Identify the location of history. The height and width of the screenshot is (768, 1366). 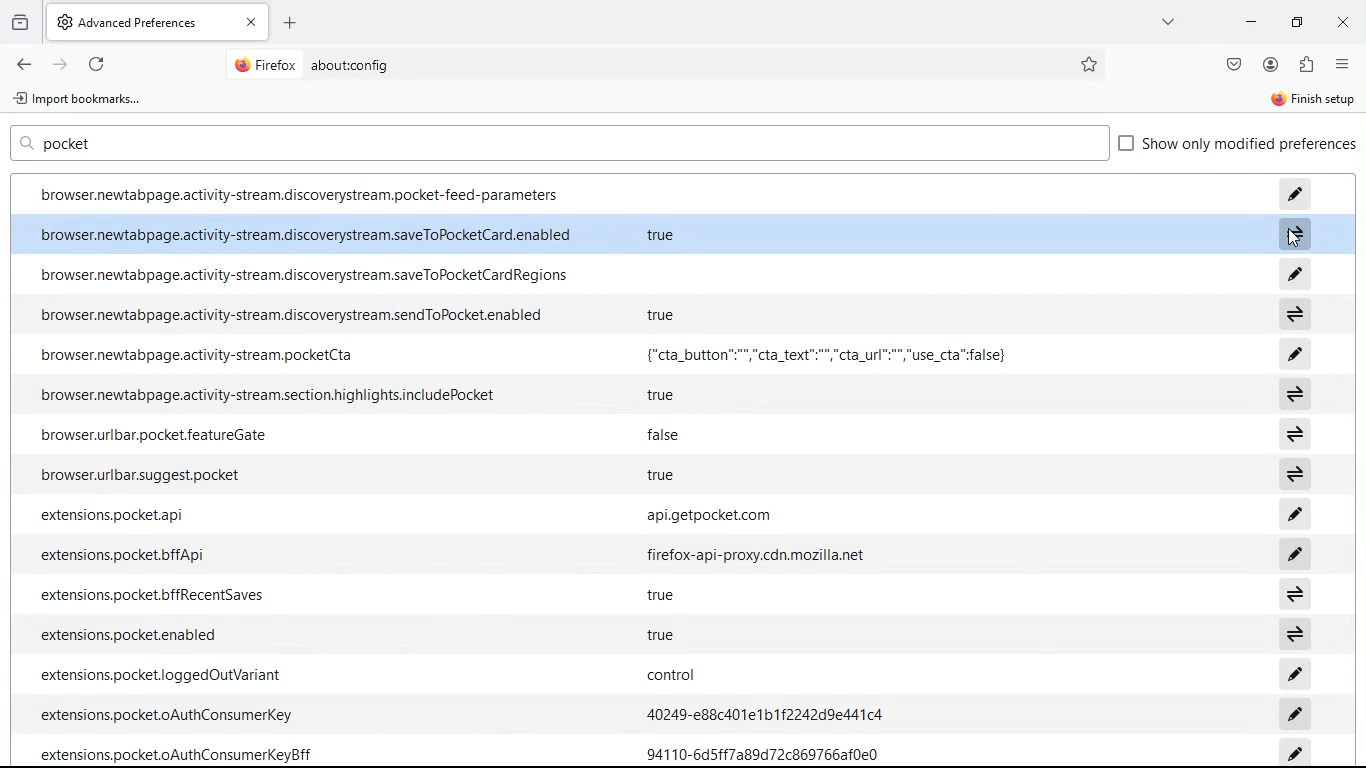
(21, 23).